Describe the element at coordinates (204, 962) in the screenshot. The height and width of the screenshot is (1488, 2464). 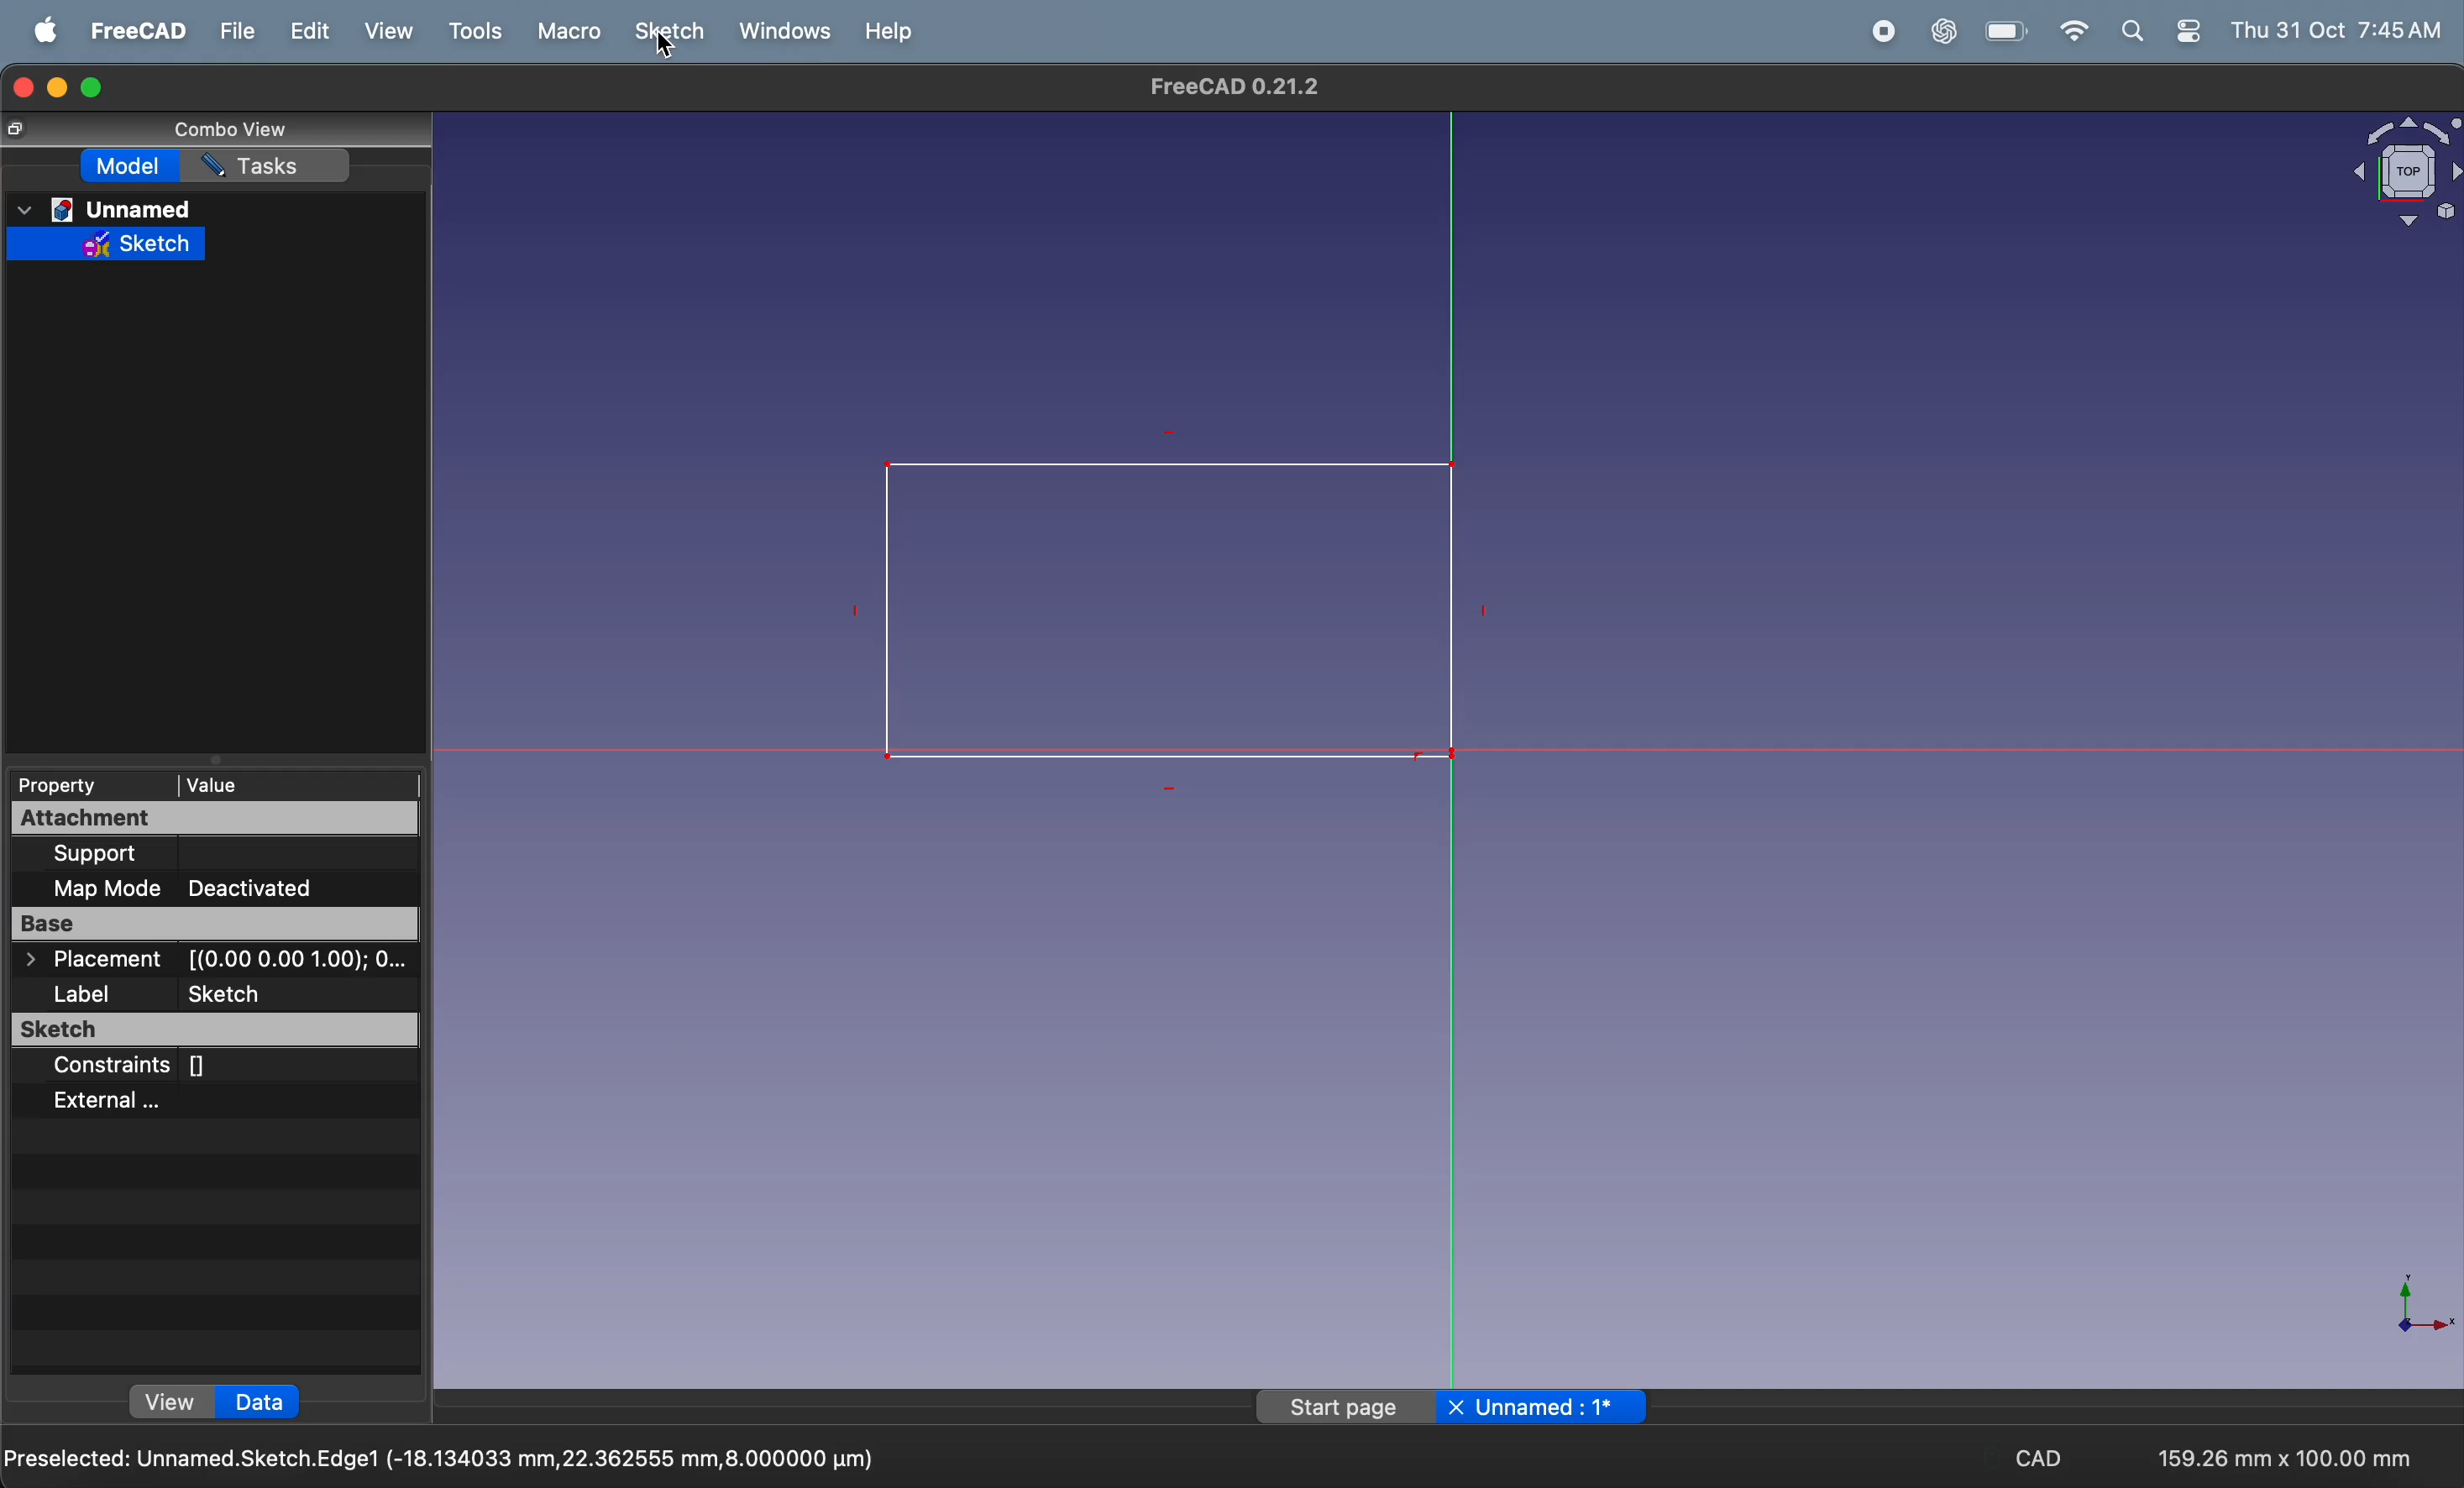
I see `placement` at that location.